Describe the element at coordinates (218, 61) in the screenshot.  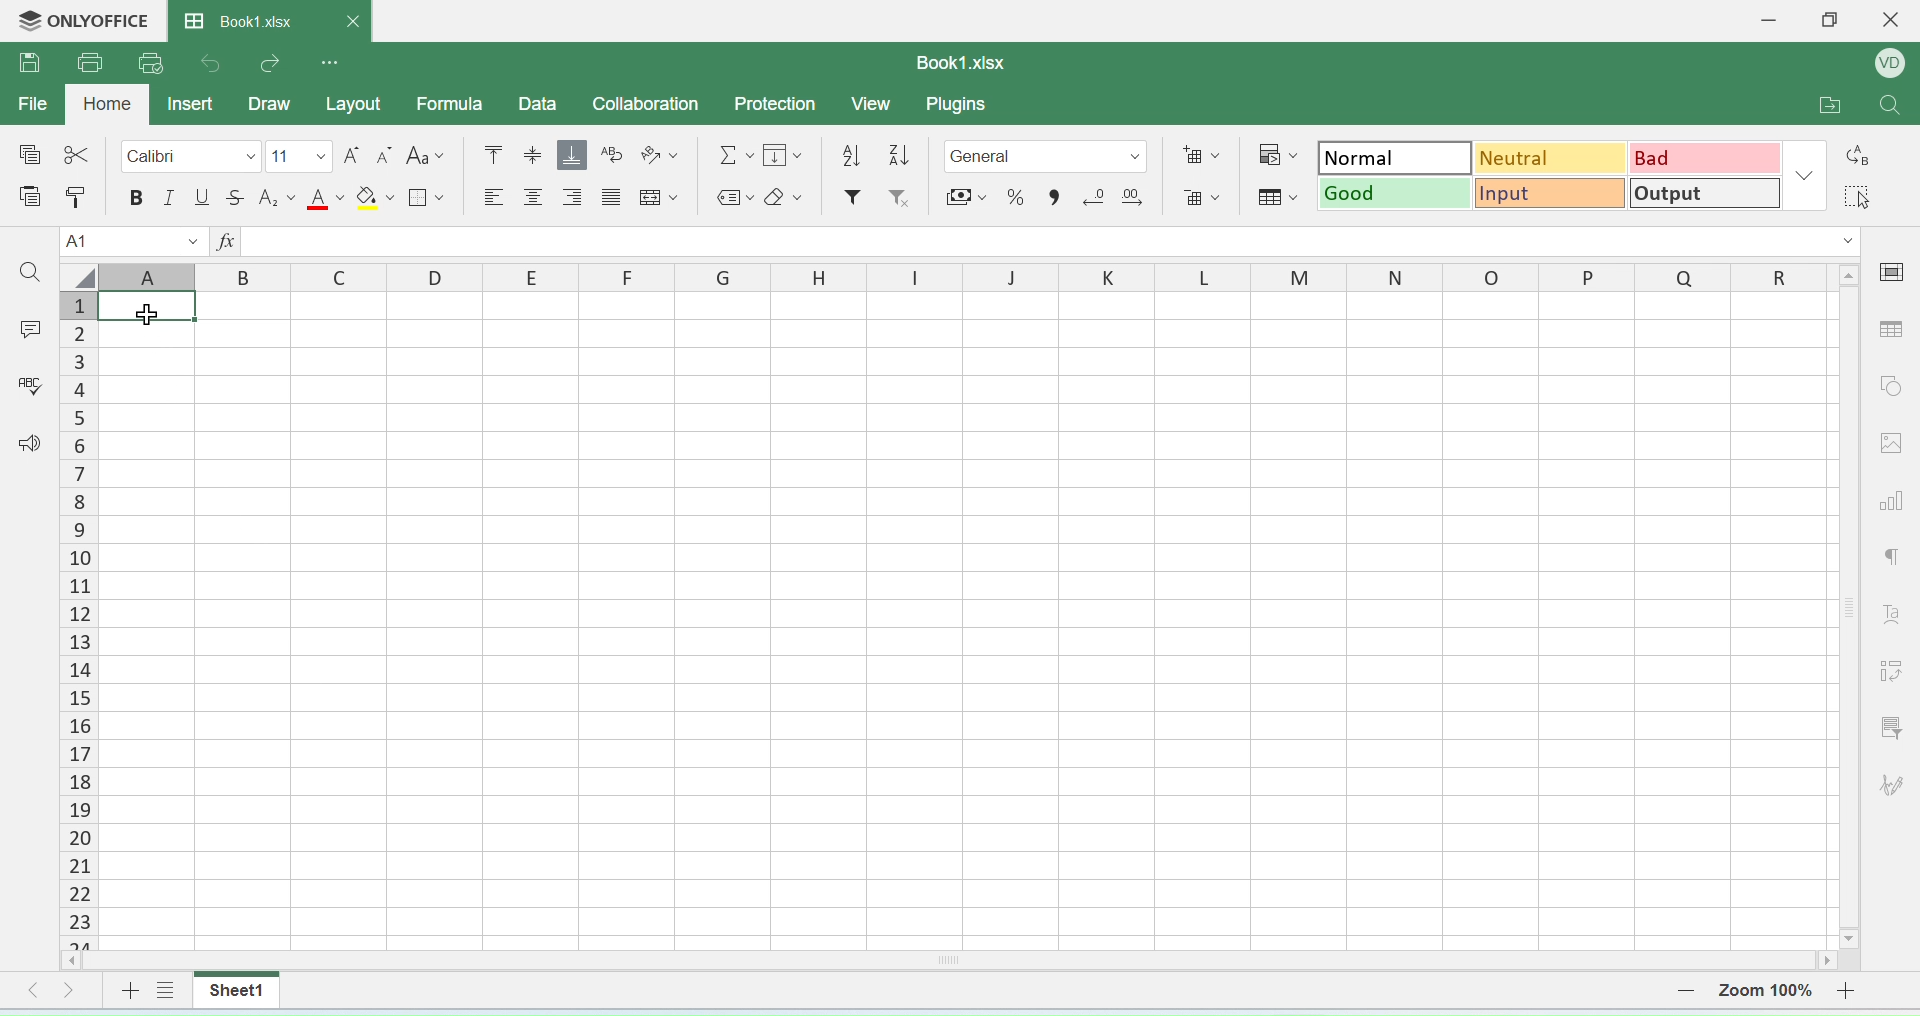
I see `undo` at that location.